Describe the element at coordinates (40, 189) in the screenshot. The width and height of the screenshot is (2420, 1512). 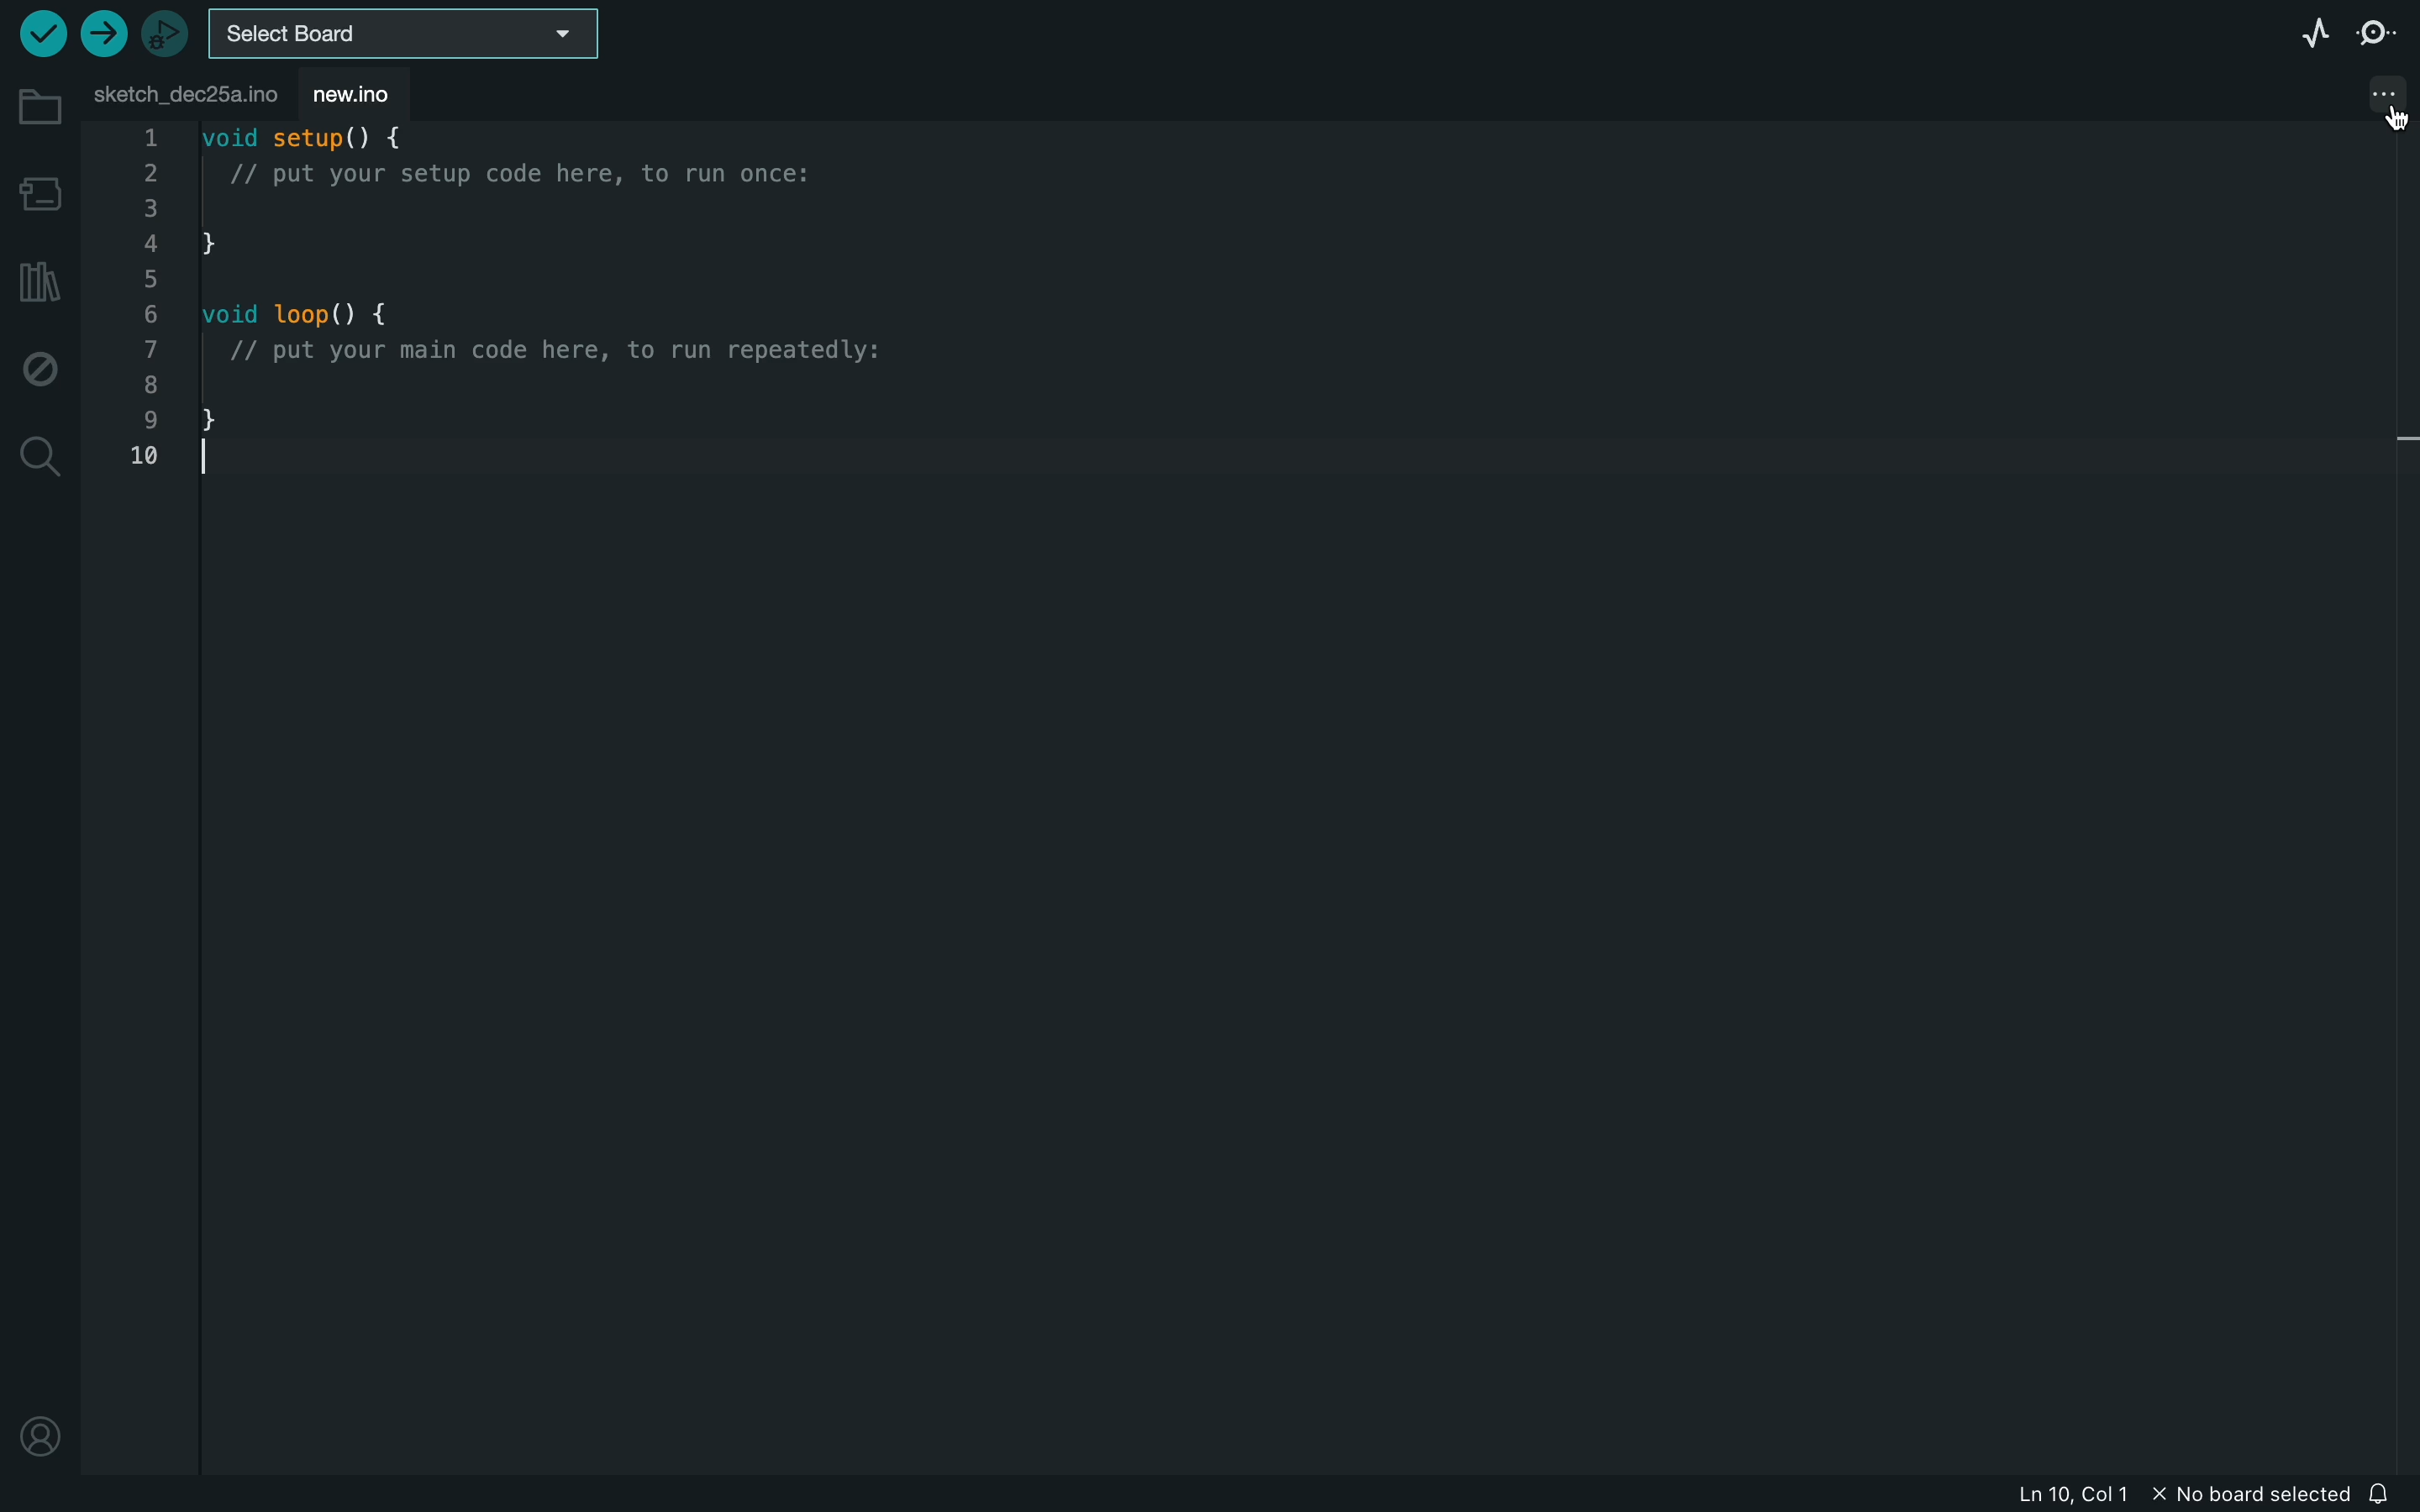
I see `board manager` at that location.